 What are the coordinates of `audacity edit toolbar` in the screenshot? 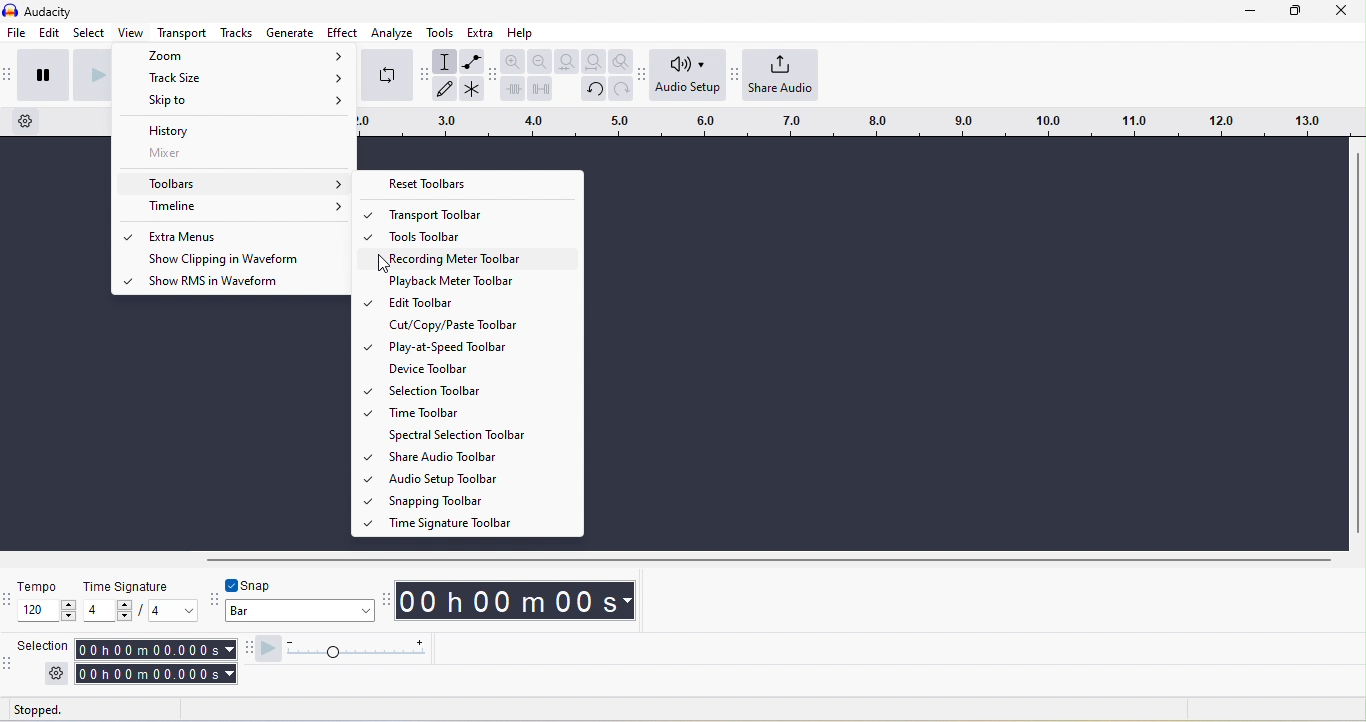 It's located at (492, 77).